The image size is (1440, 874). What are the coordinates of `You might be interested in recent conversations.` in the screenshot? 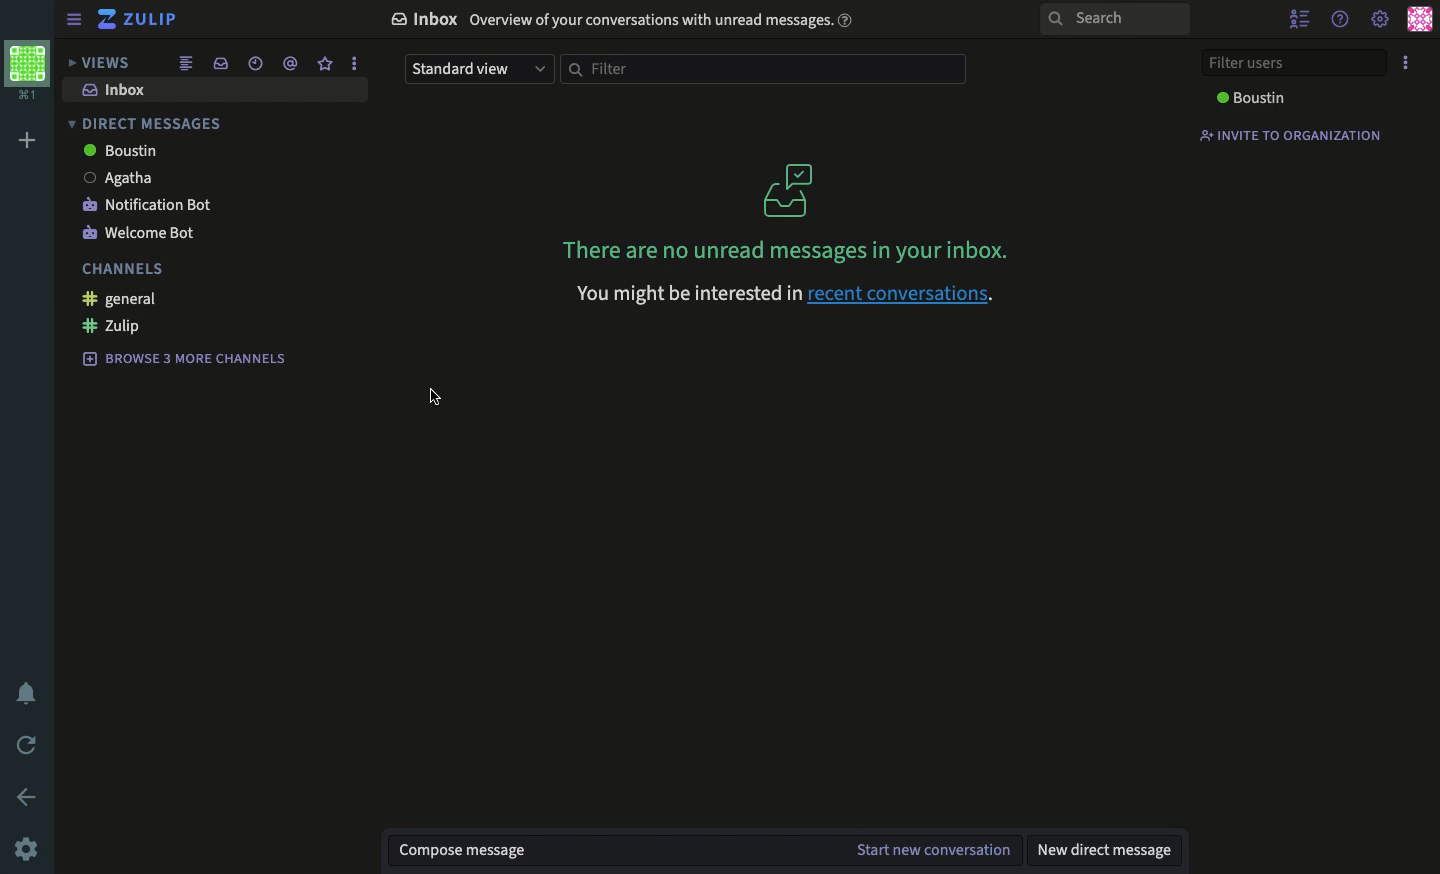 It's located at (678, 294).